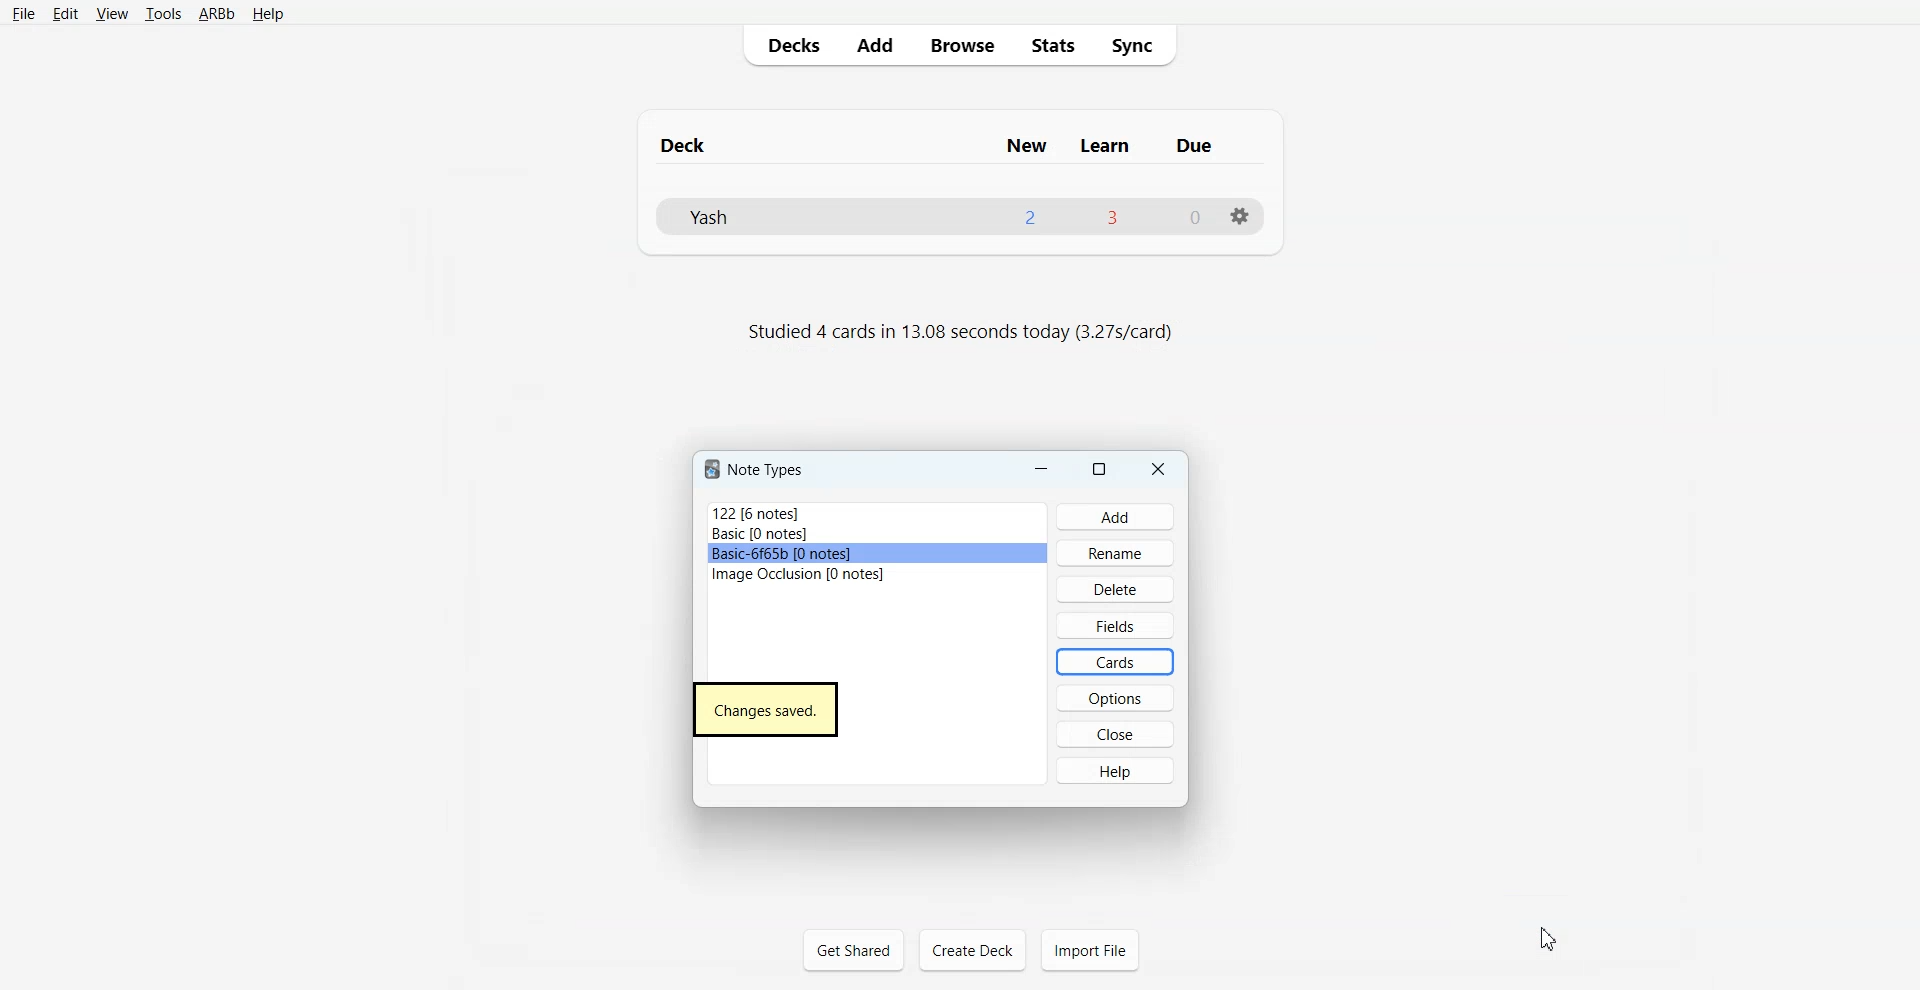 This screenshot has width=1920, height=990. What do you see at coordinates (960, 45) in the screenshot?
I see `Browse` at bounding box center [960, 45].